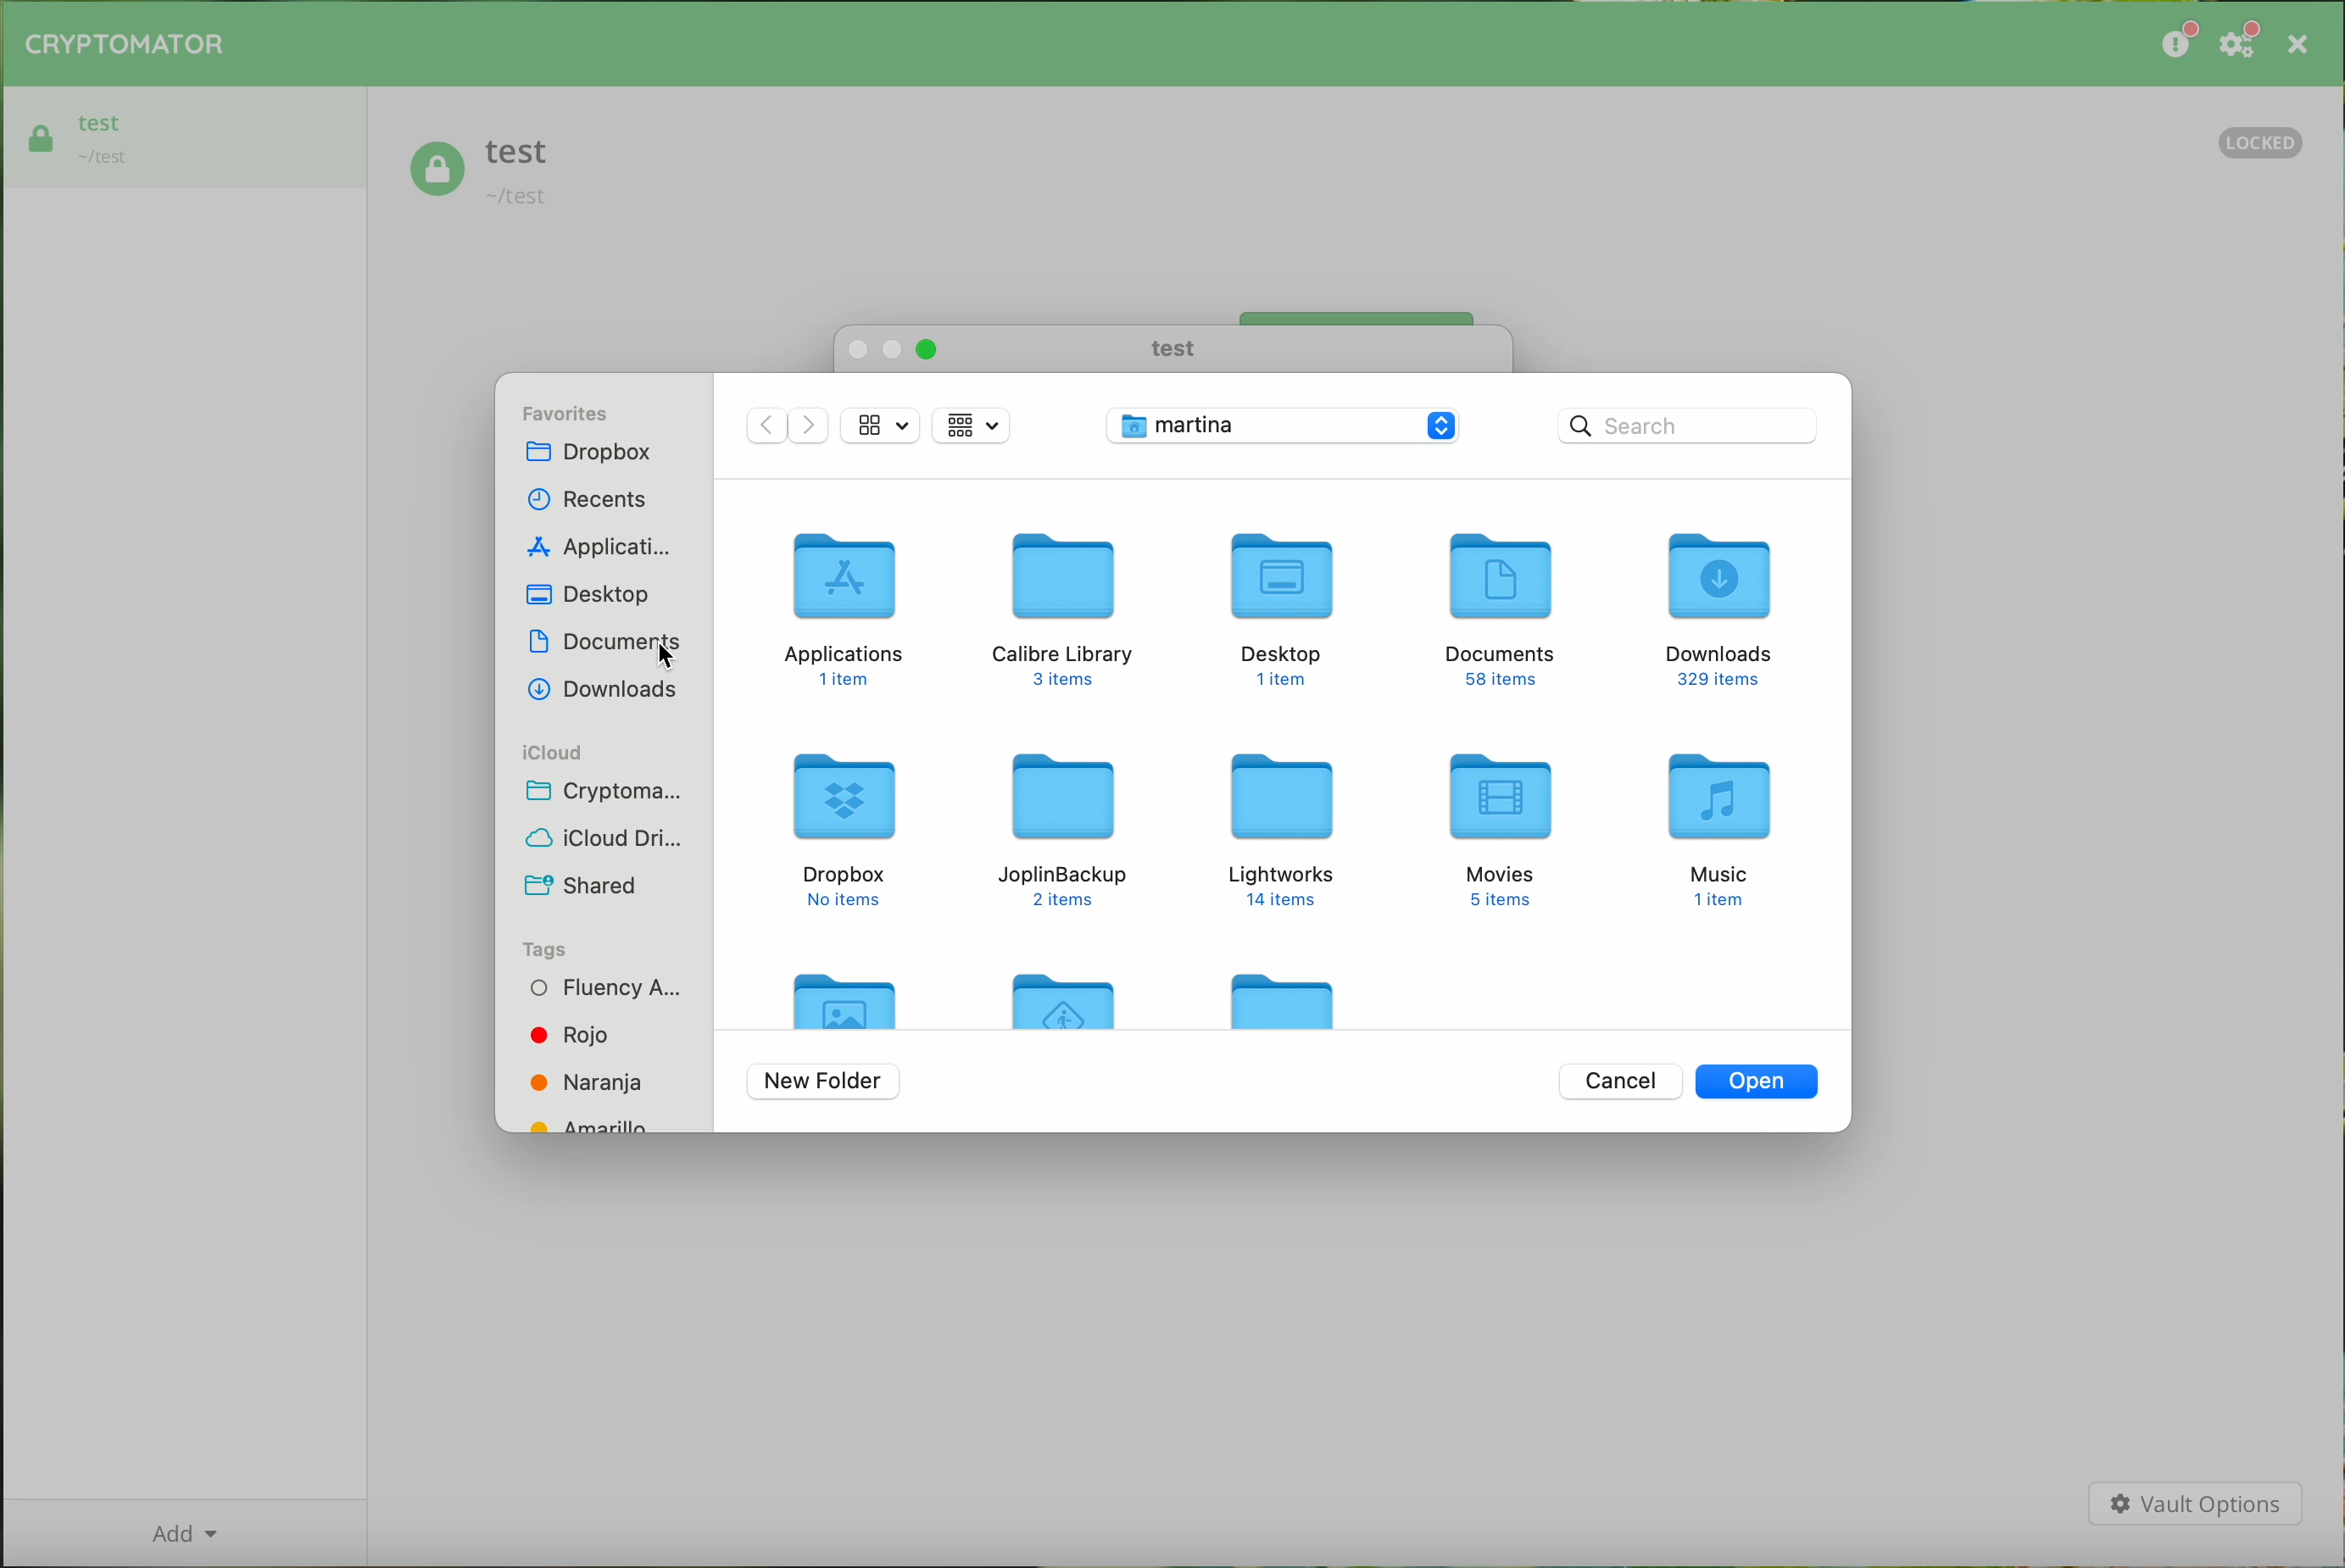 The image size is (2345, 1568). What do you see at coordinates (2296, 44) in the screenshot?
I see `close` at bounding box center [2296, 44].